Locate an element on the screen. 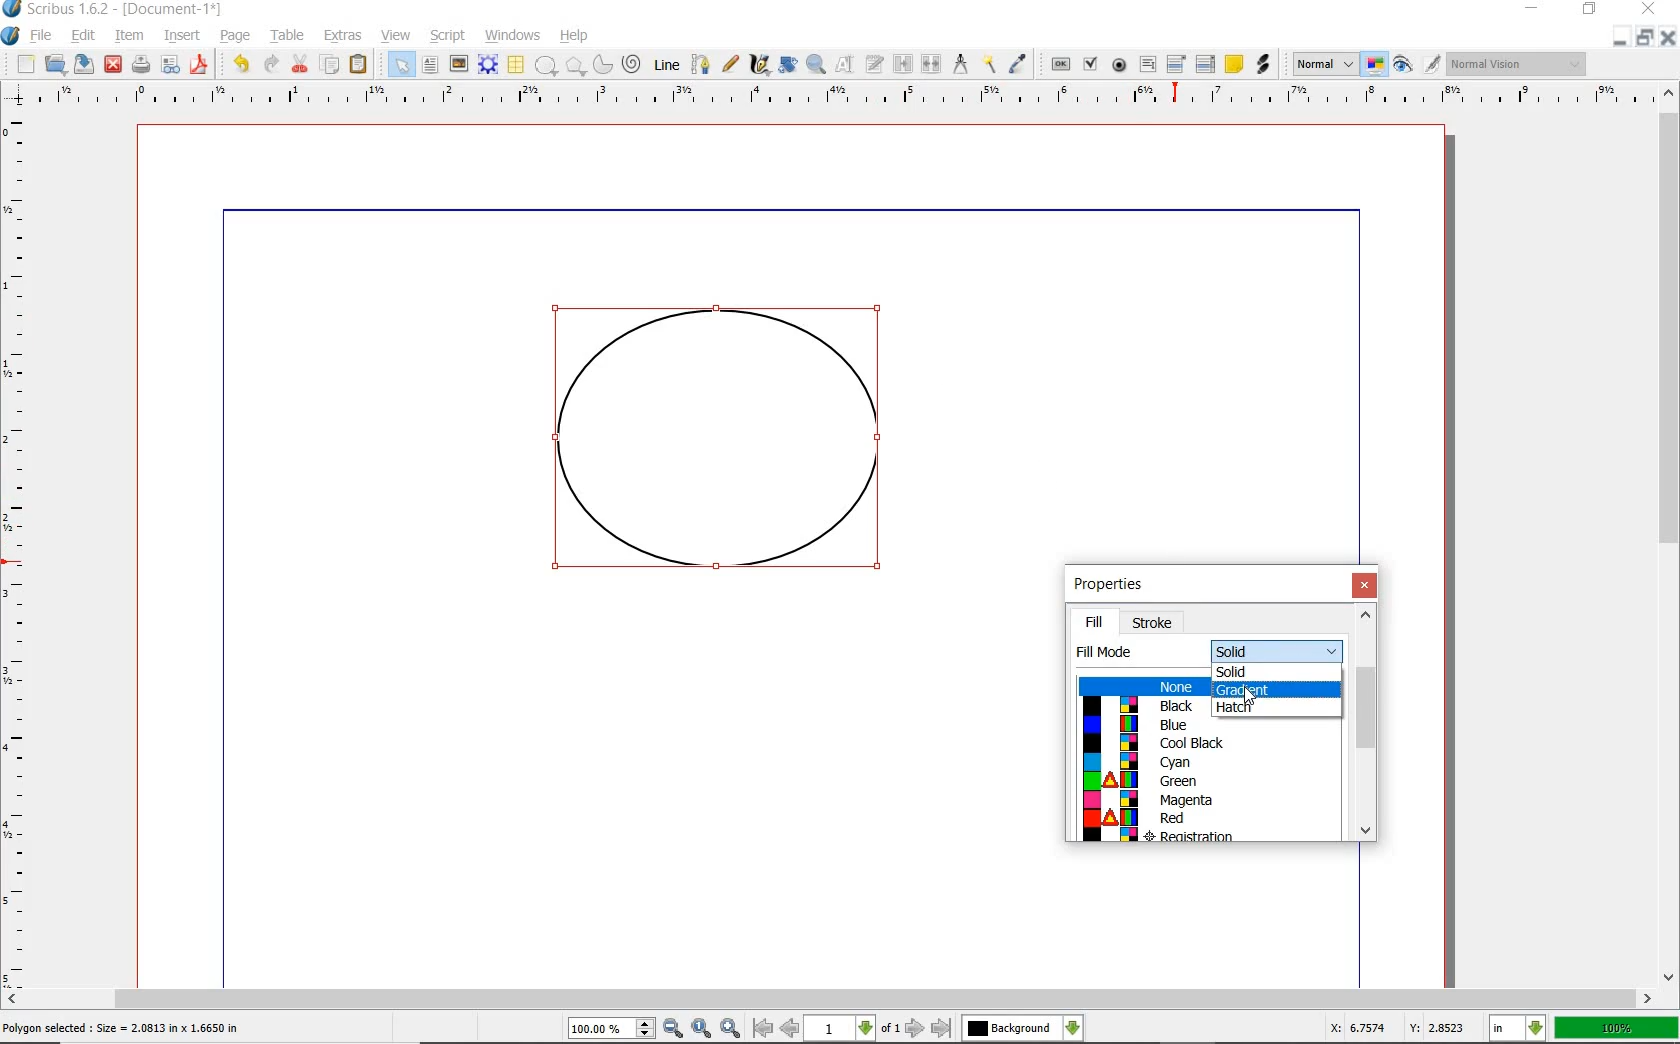  TABLE is located at coordinates (515, 65).